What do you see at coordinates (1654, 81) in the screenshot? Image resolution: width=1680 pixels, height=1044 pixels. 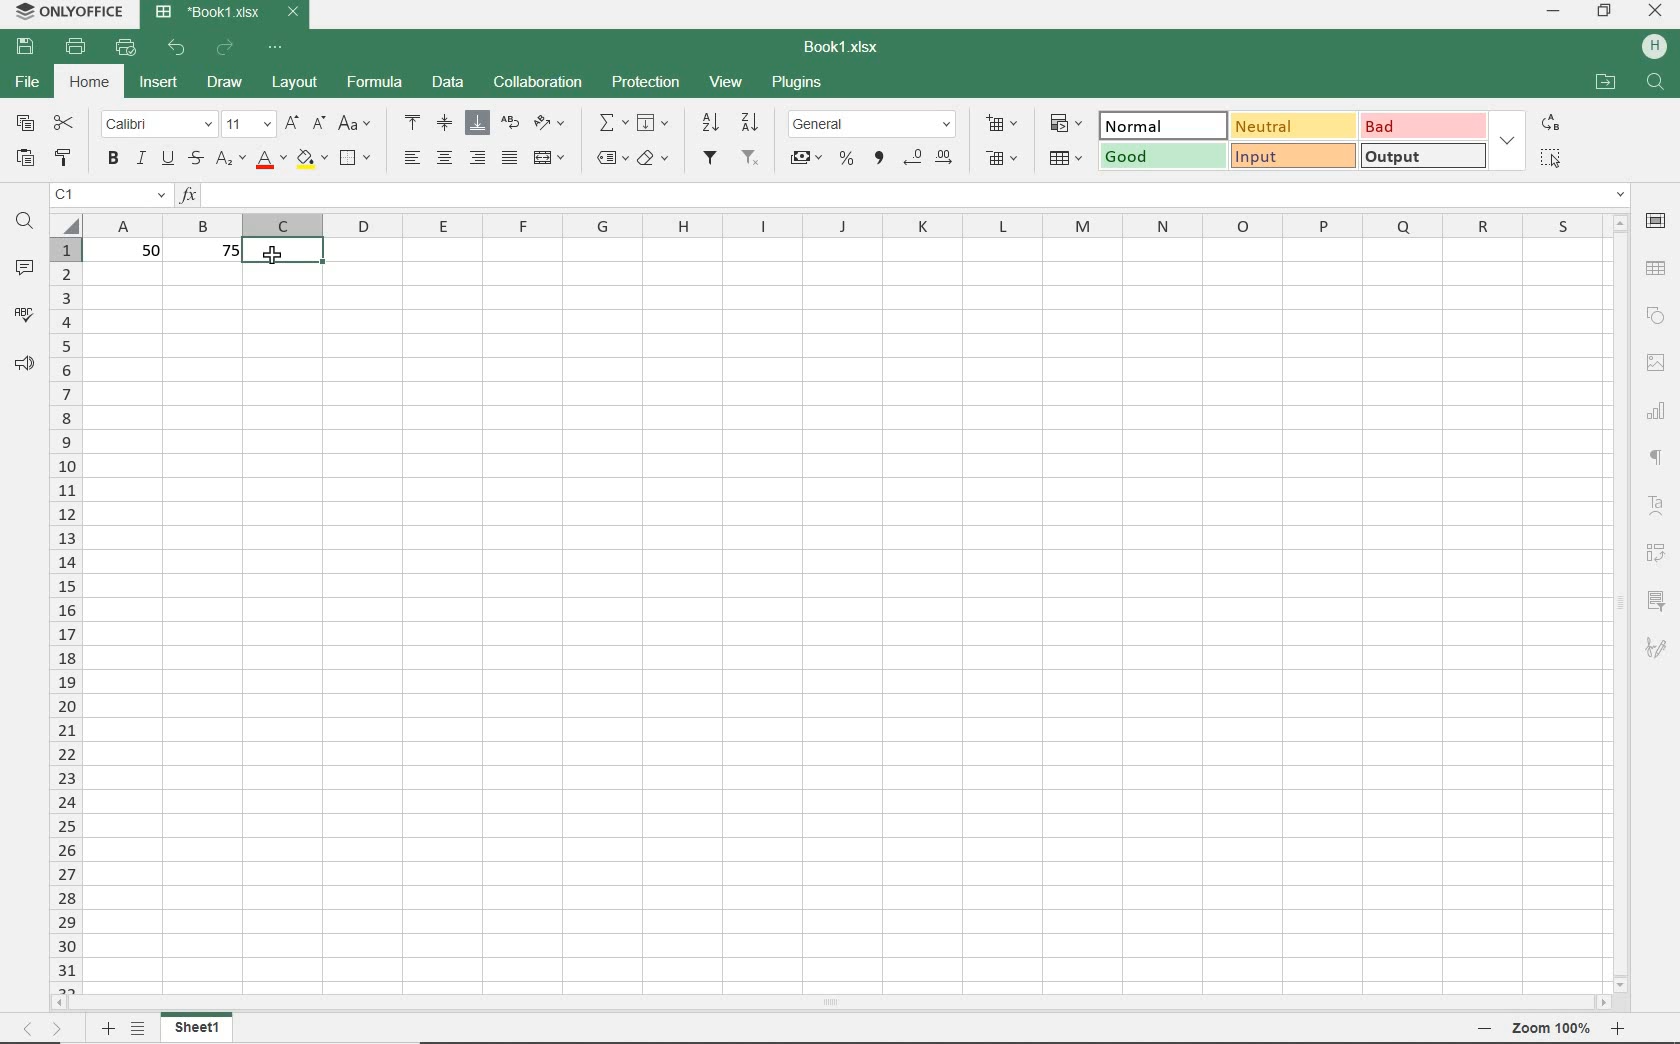 I see `find` at bounding box center [1654, 81].